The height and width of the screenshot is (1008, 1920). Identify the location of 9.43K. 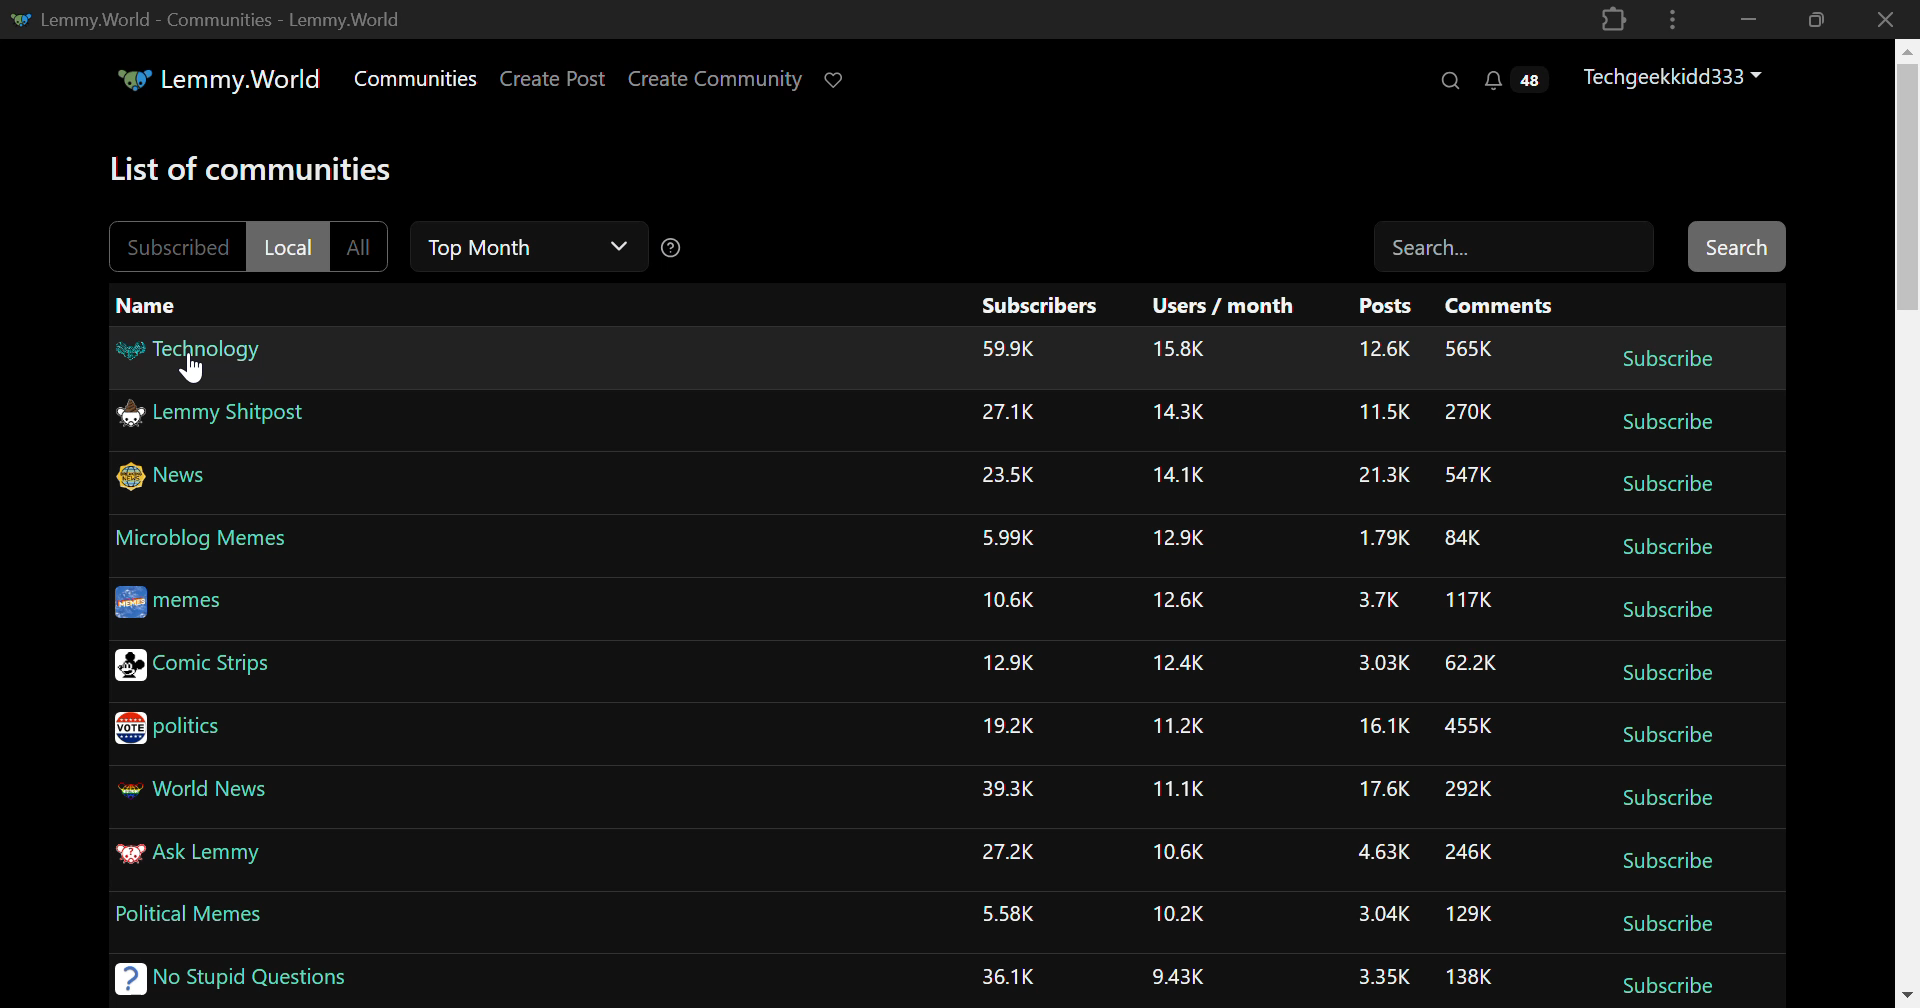
(1176, 978).